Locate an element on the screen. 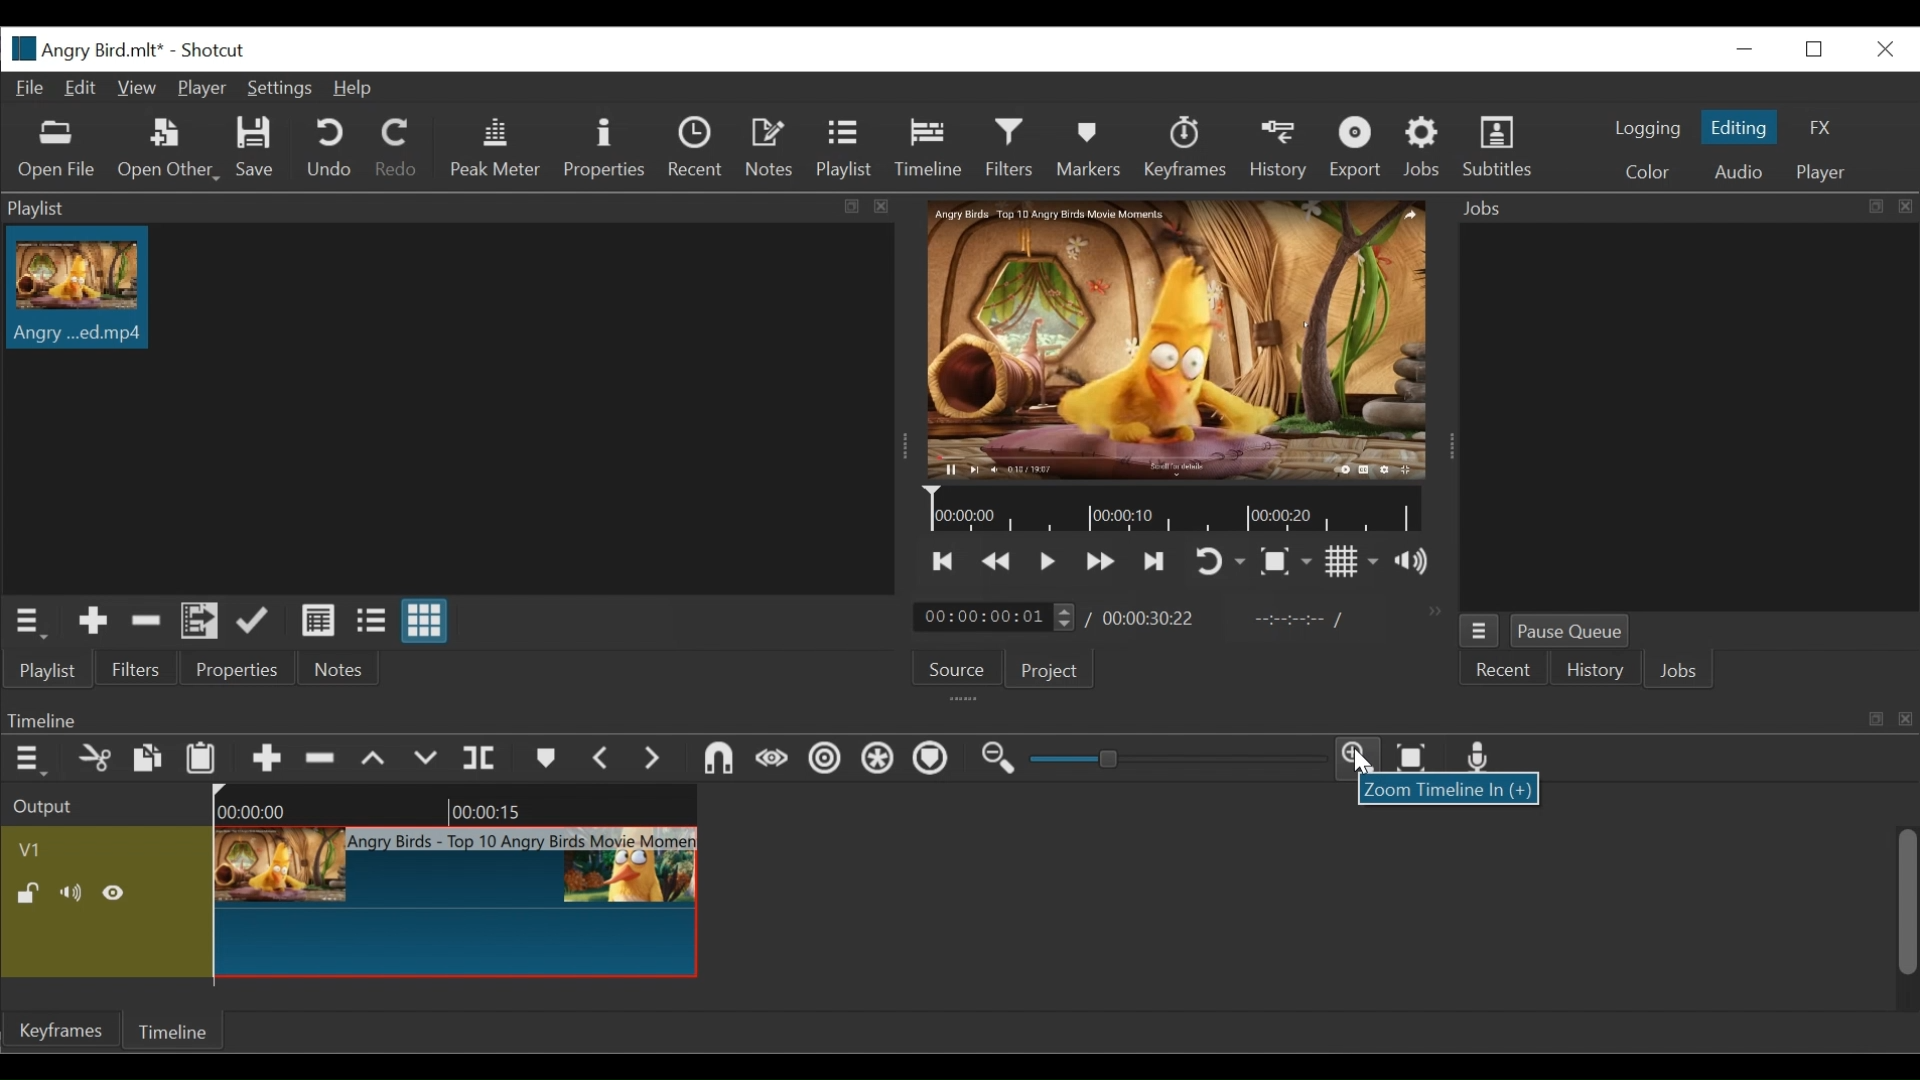 The height and width of the screenshot is (1080, 1920). Record audio is located at coordinates (1477, 761).